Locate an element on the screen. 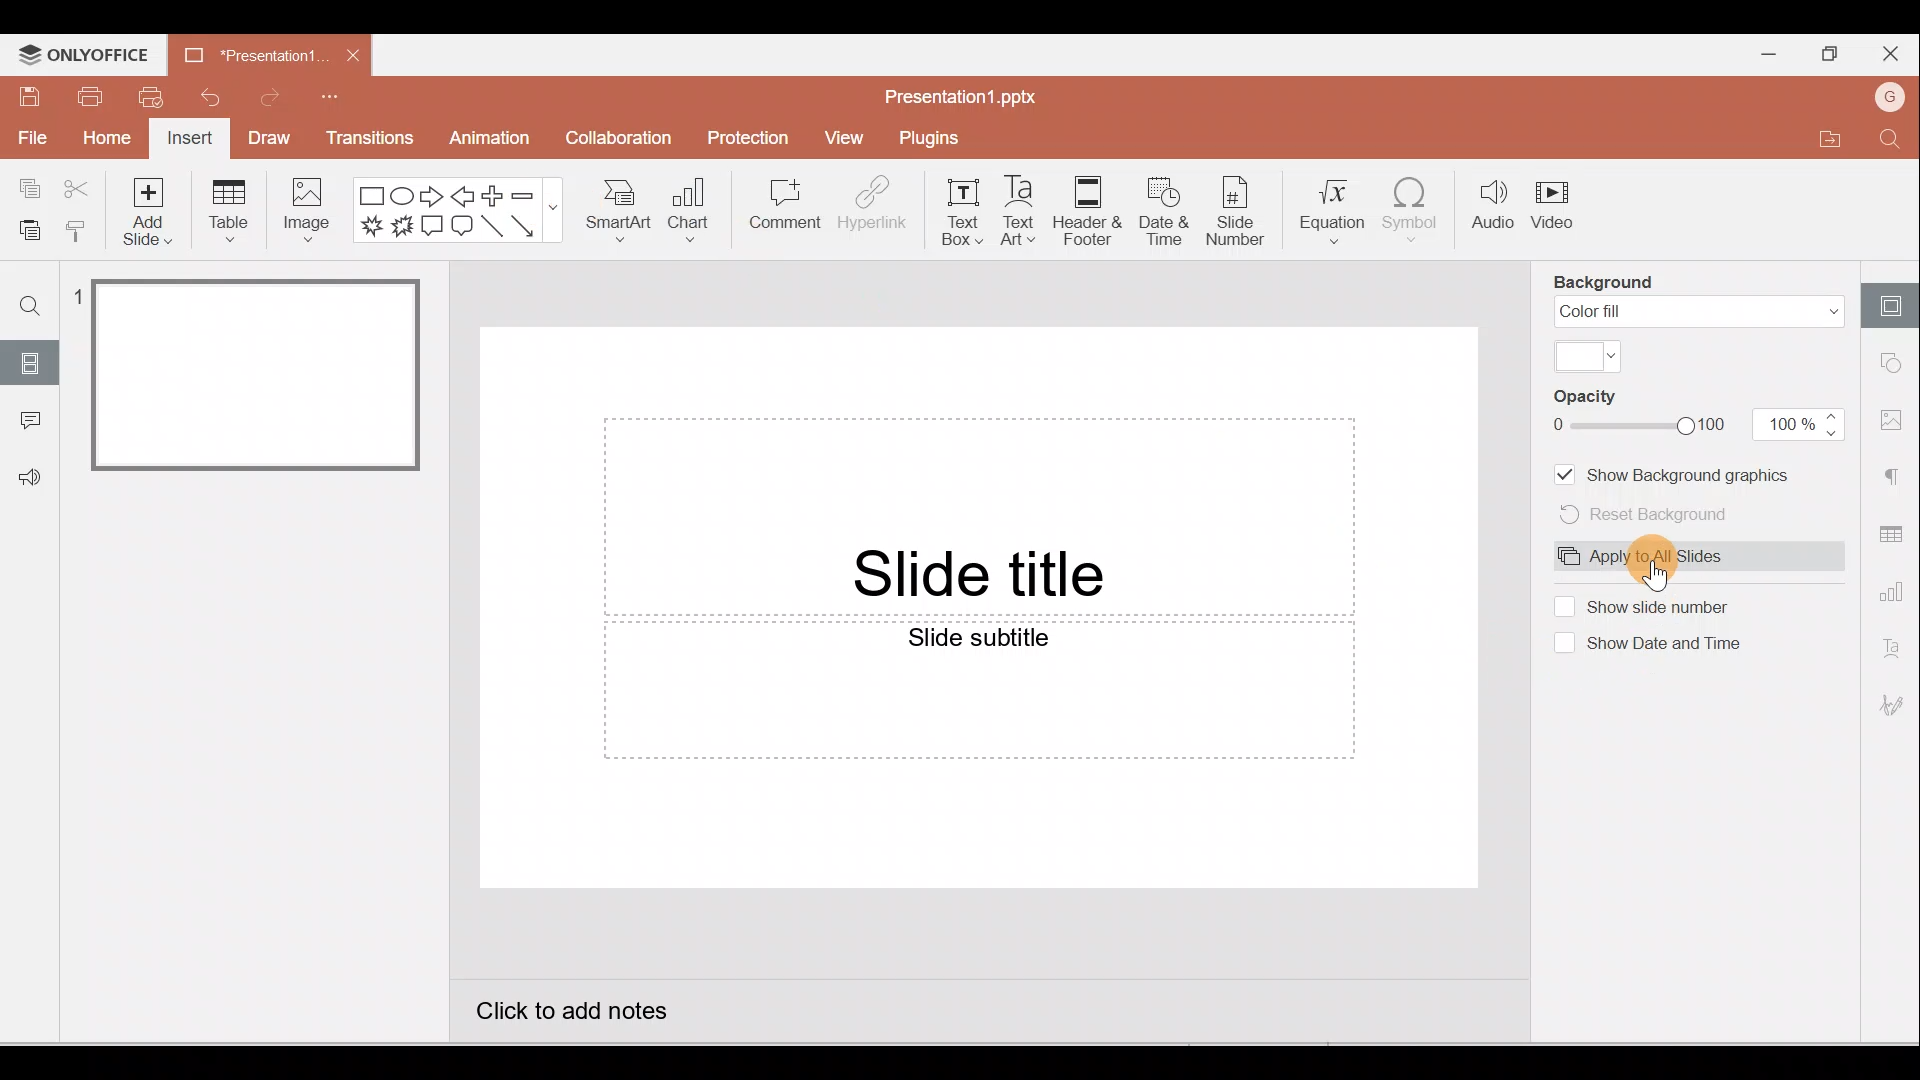 This screenshot has width=1920, height=1080. Show date and time is located at coordinates (1675, 646).